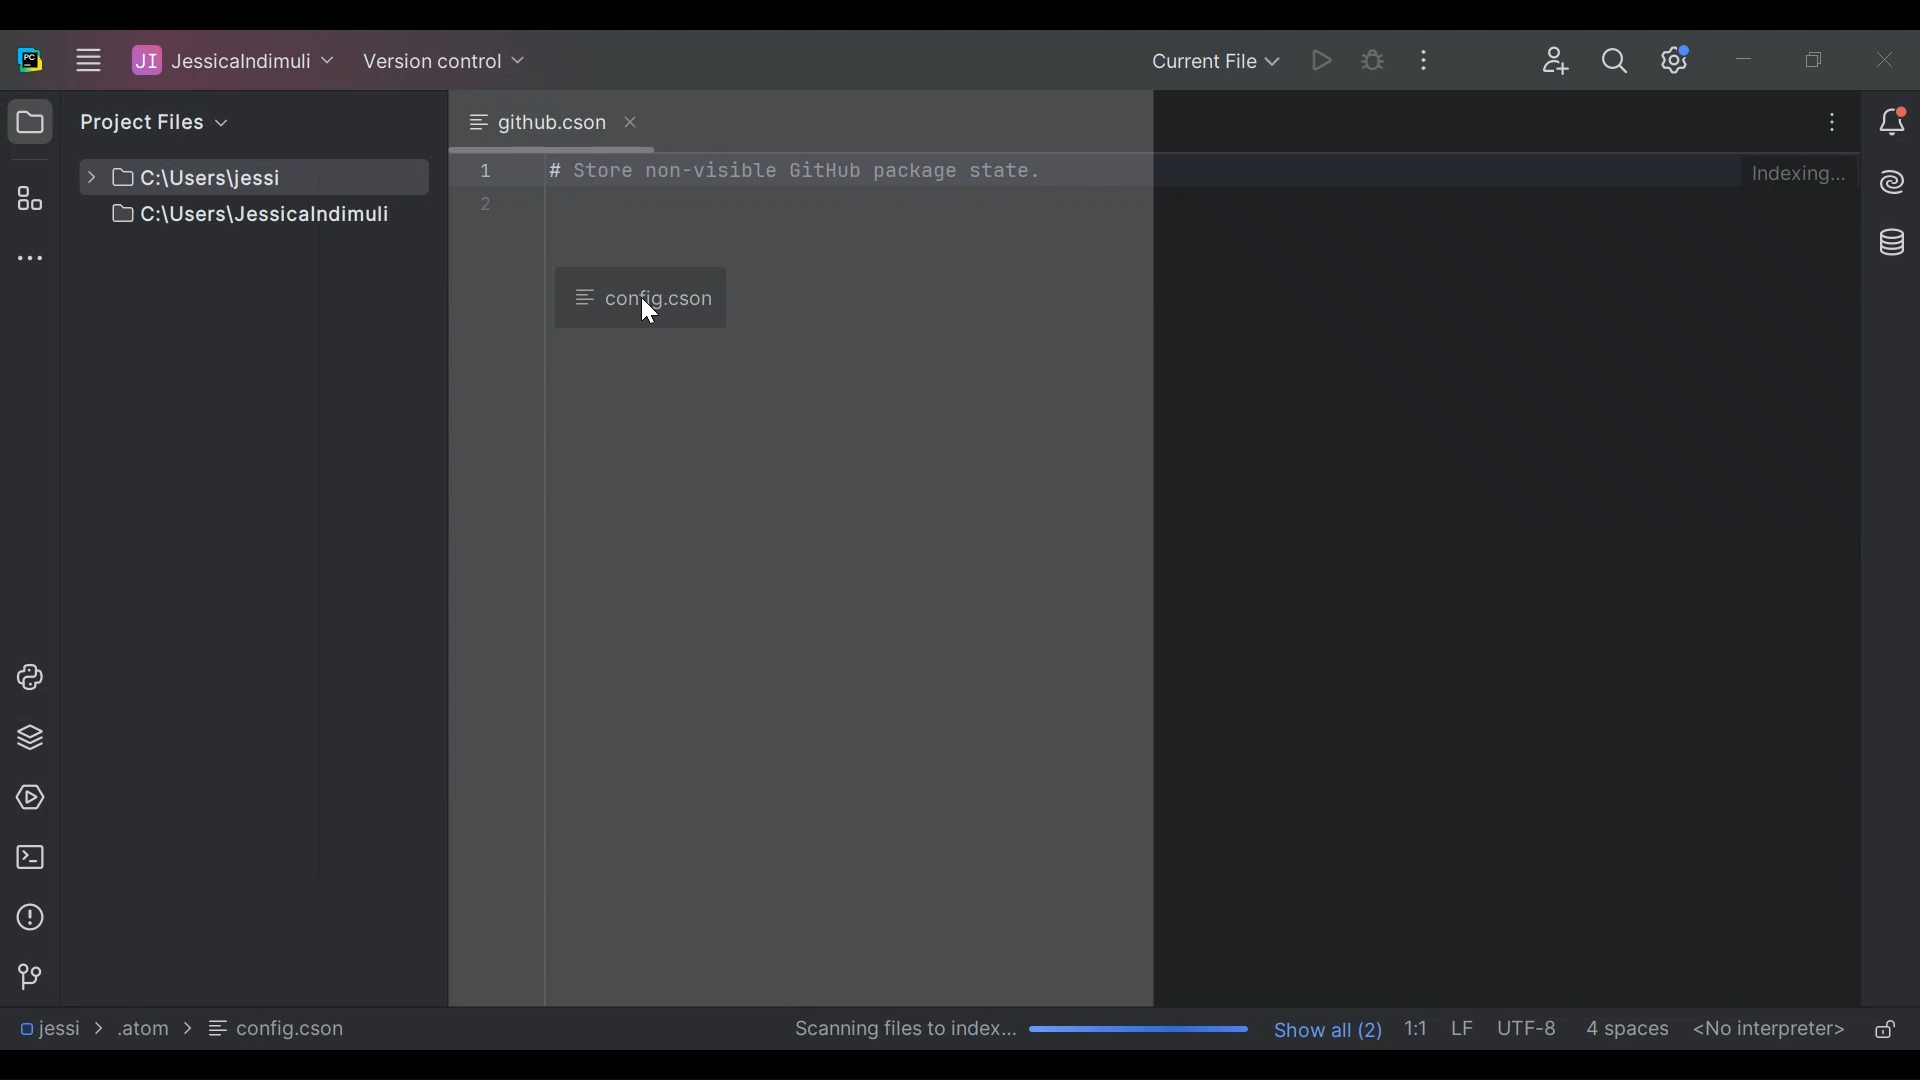 This screenshot has height=1080, width=1920. I want to click on Line Column, so click(1420, 1027).